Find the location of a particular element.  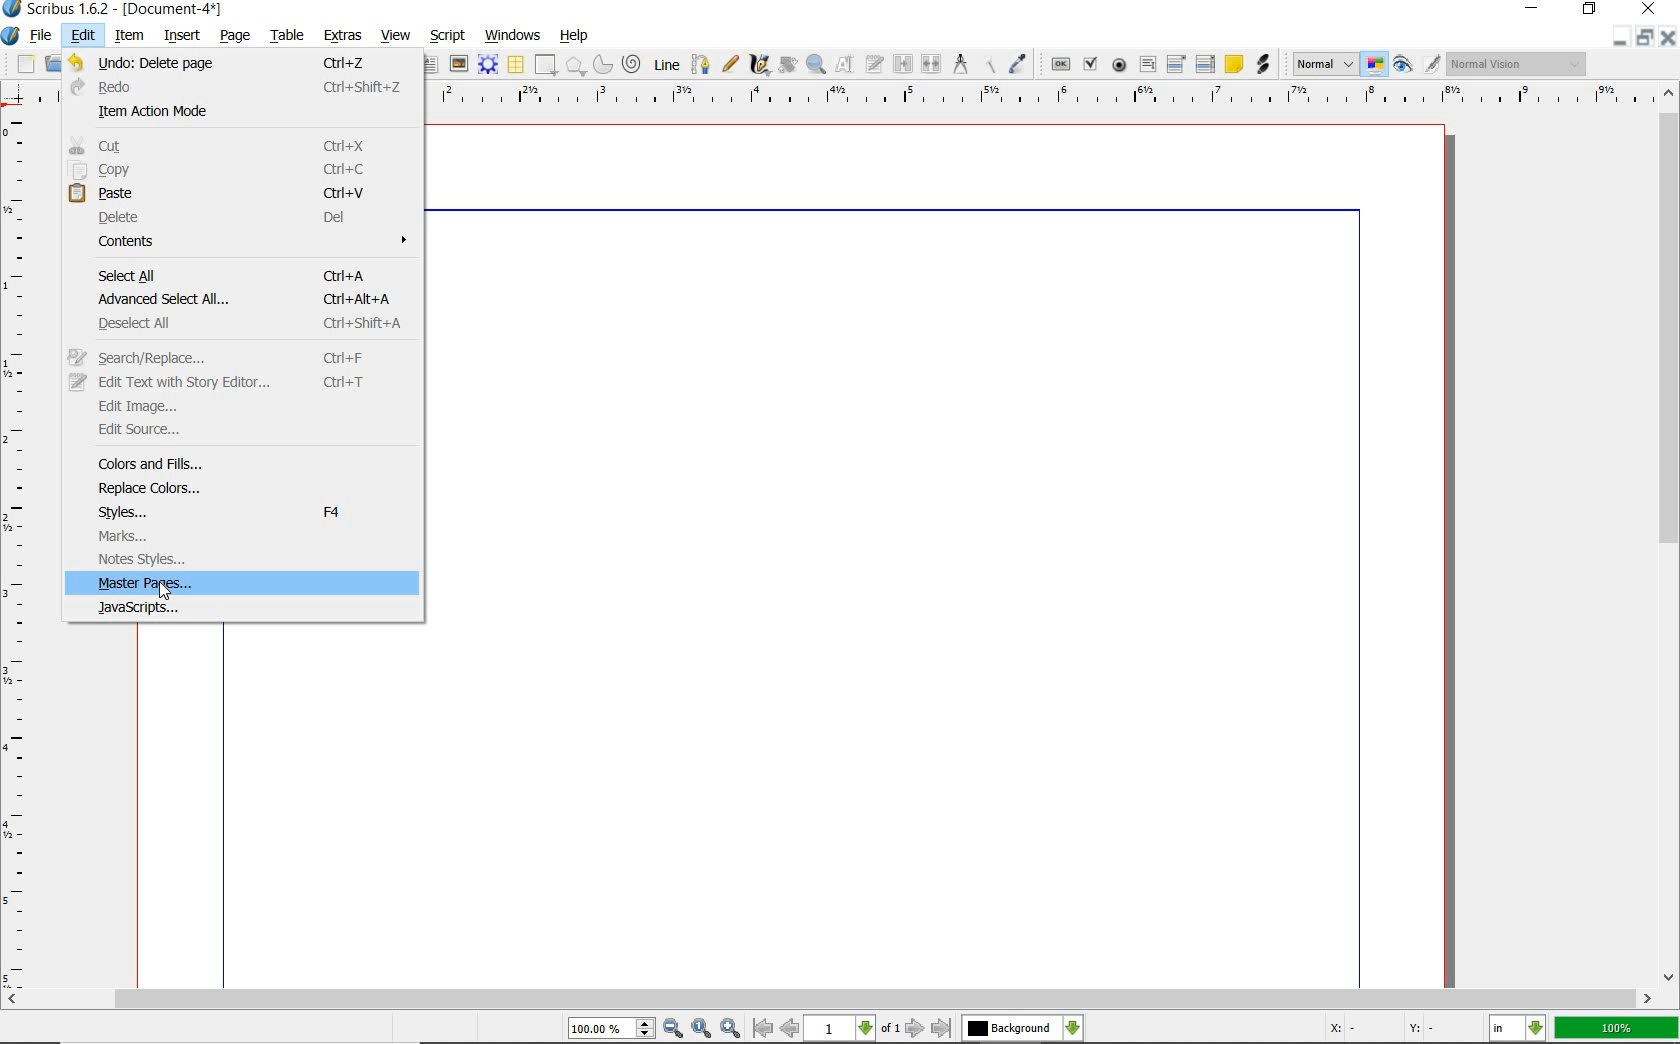

Normal is located at coordinates (1323, 64).